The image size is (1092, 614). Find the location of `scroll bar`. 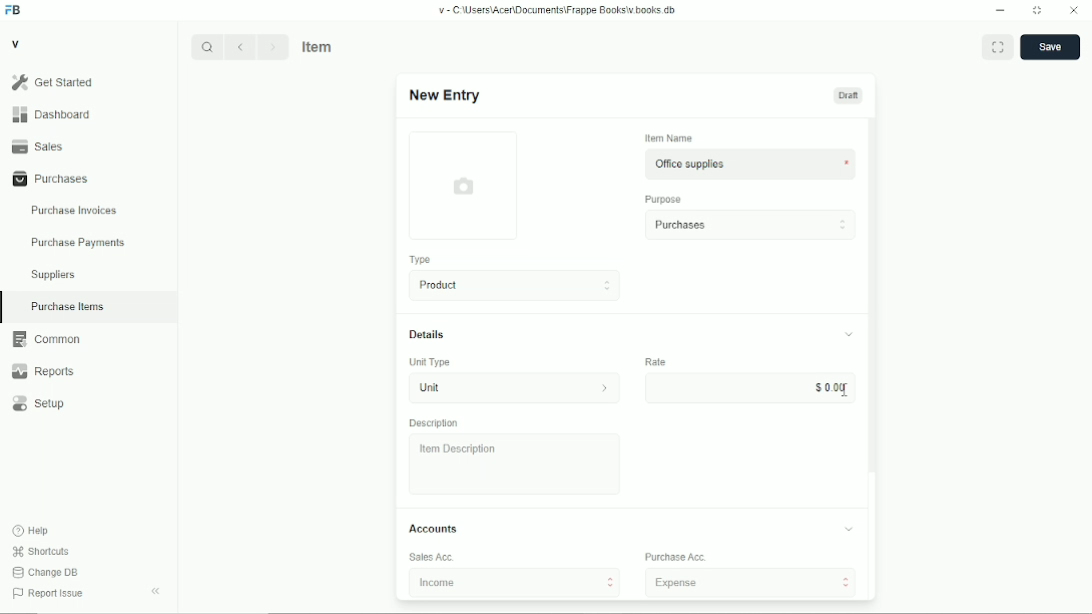

scroll bar is located at coordinates (872, 358).